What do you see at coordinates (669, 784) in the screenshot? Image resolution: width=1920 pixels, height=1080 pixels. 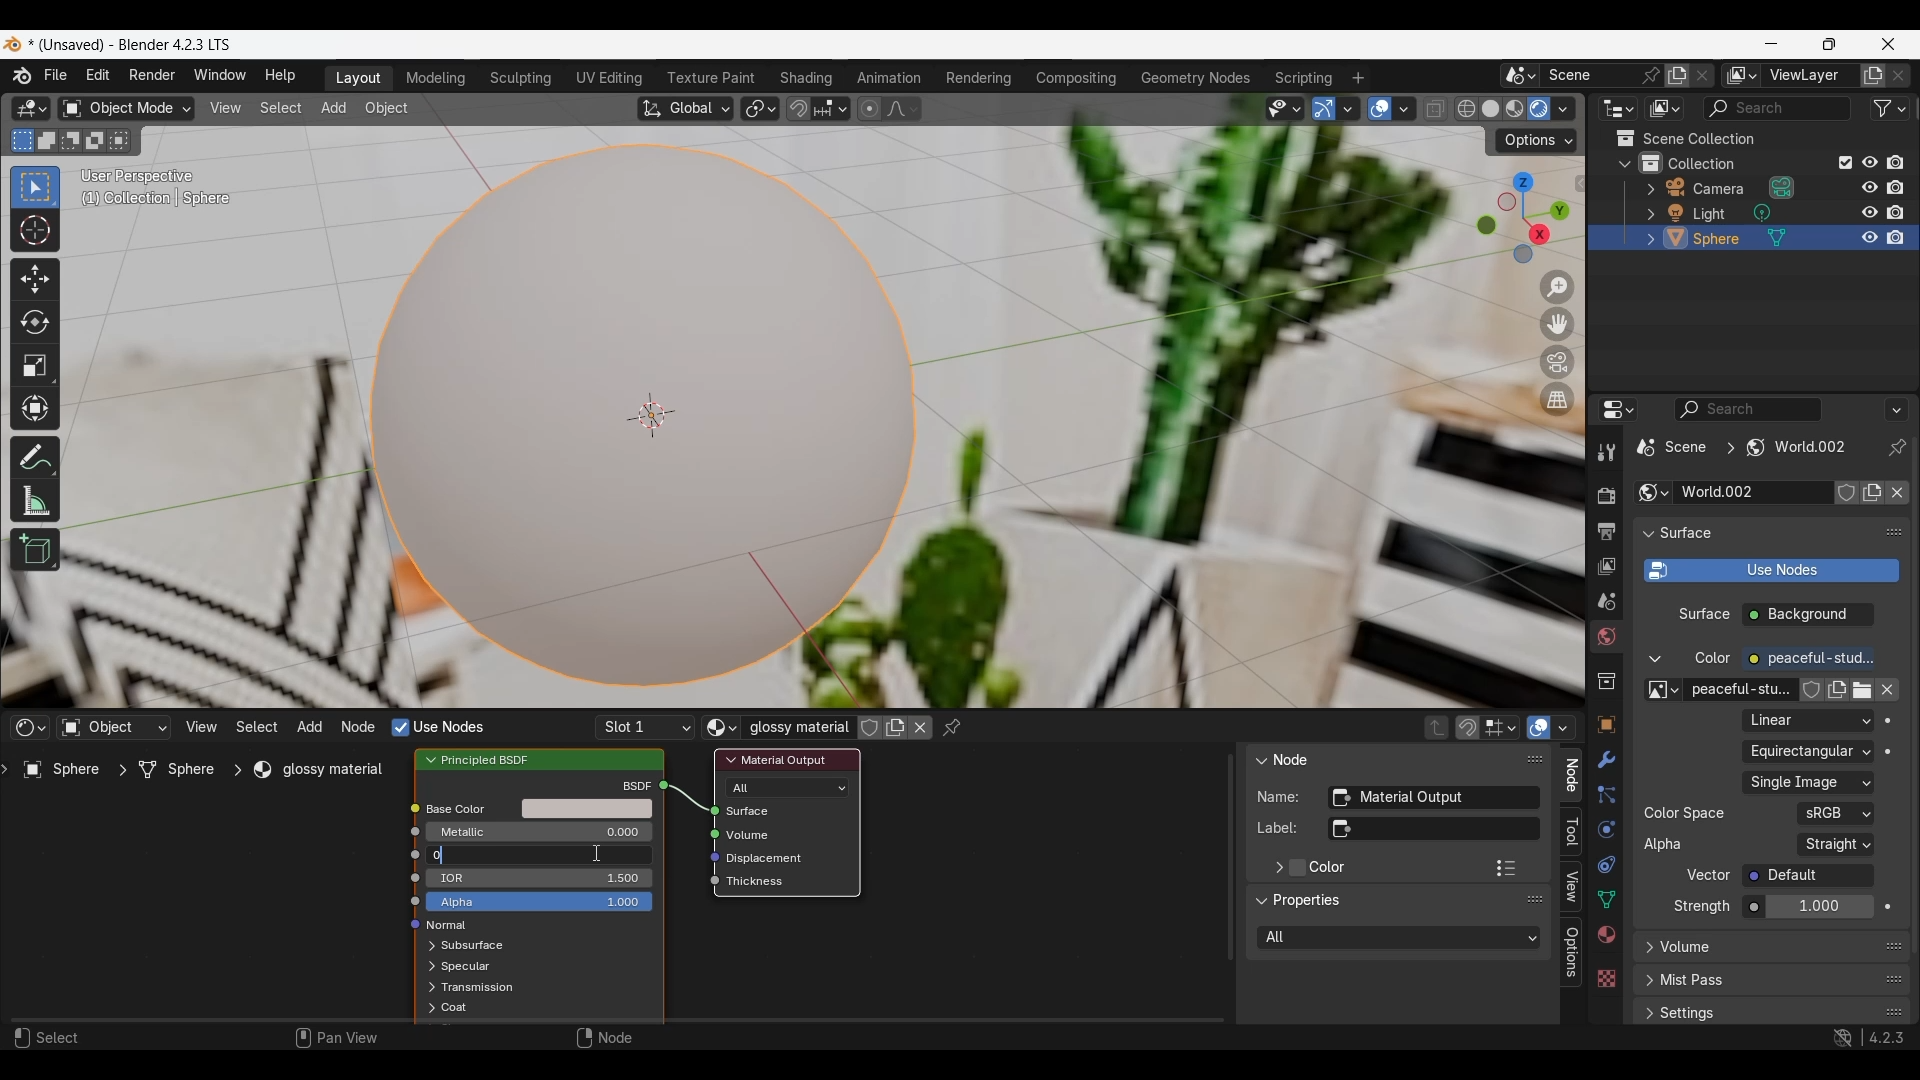 I see `icon` at bounding box center [669, 784].